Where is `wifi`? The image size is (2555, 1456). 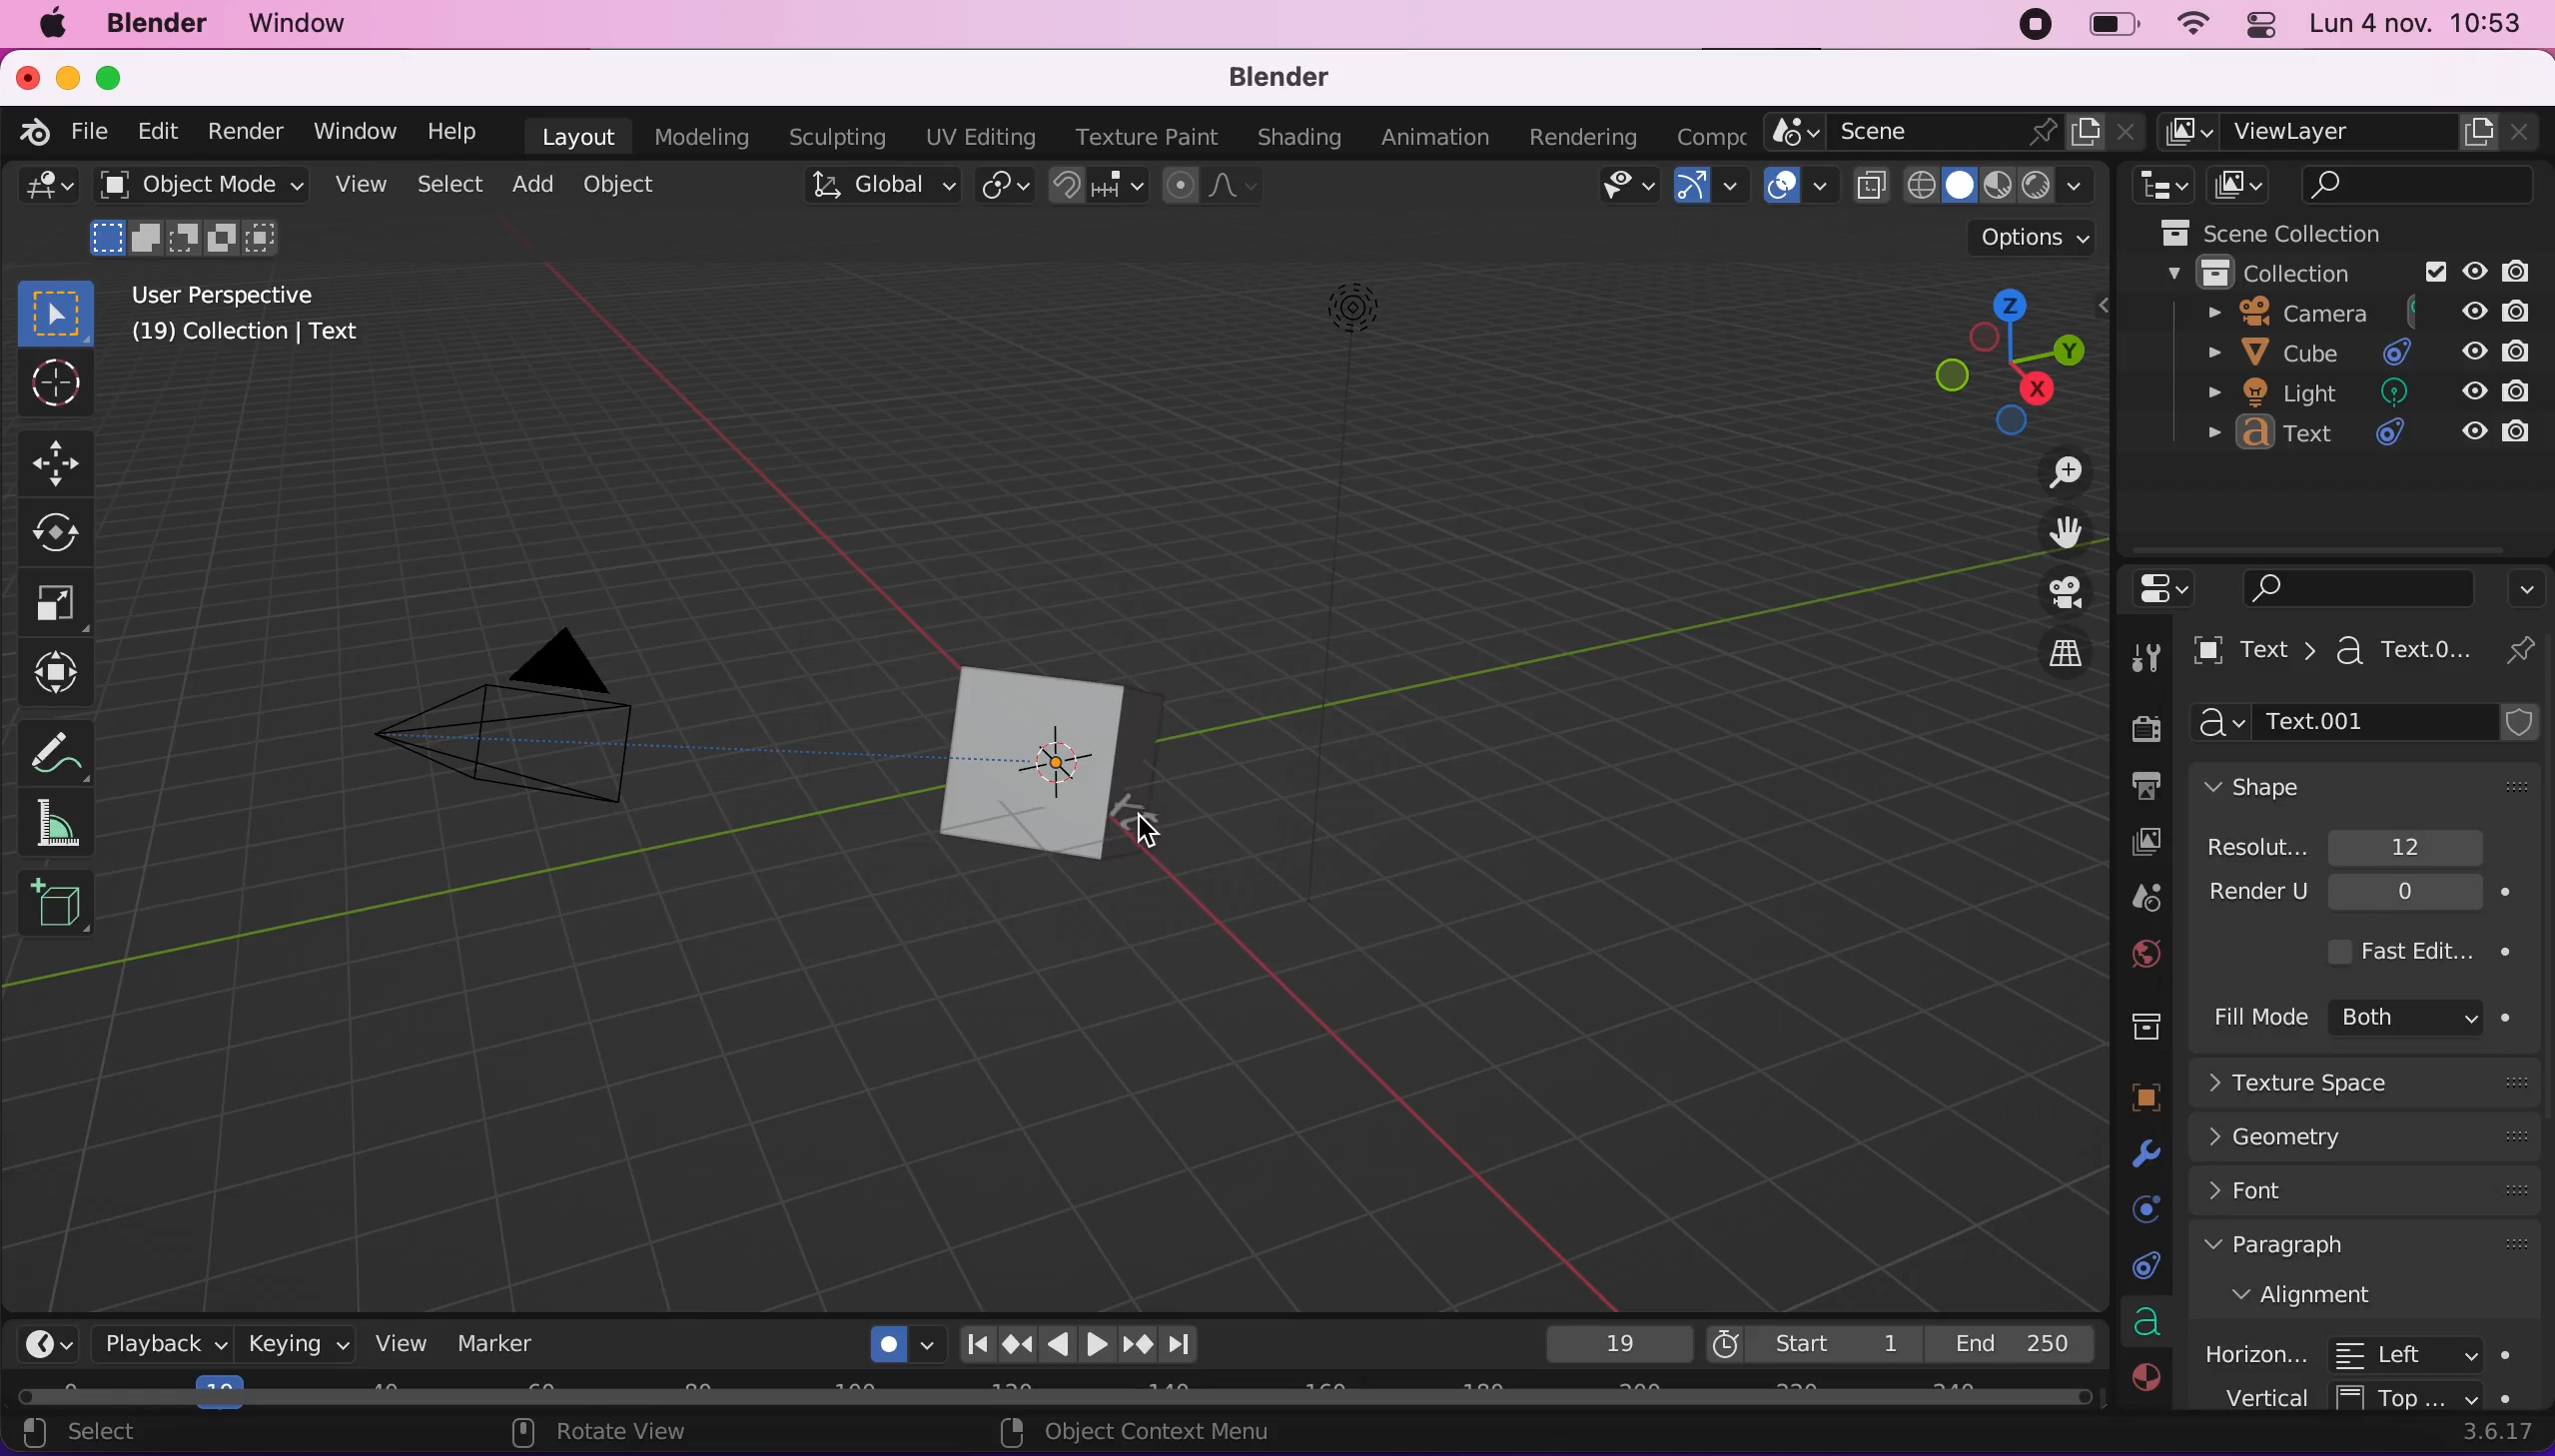
wifi is located at coordinates (2193, 27).